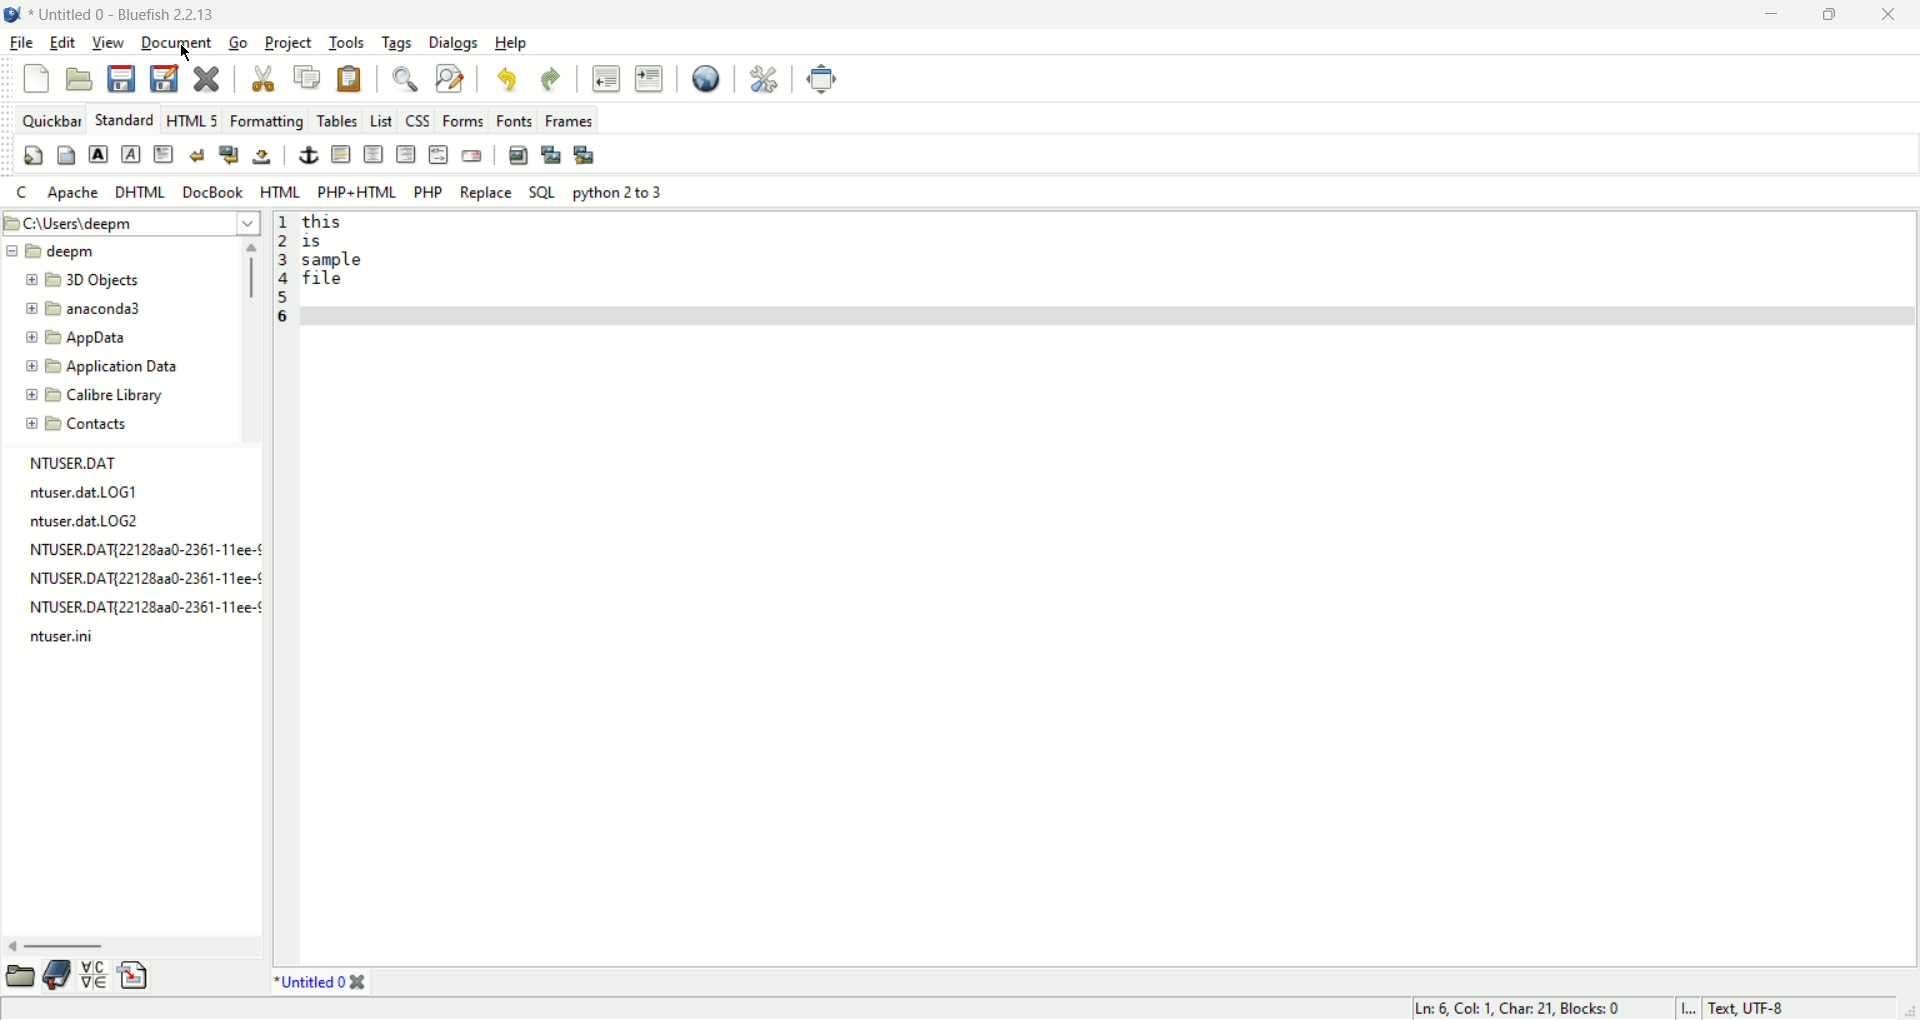 This screenshot has height=1020, width=1920. I want to click on redo, so click(553, 79).